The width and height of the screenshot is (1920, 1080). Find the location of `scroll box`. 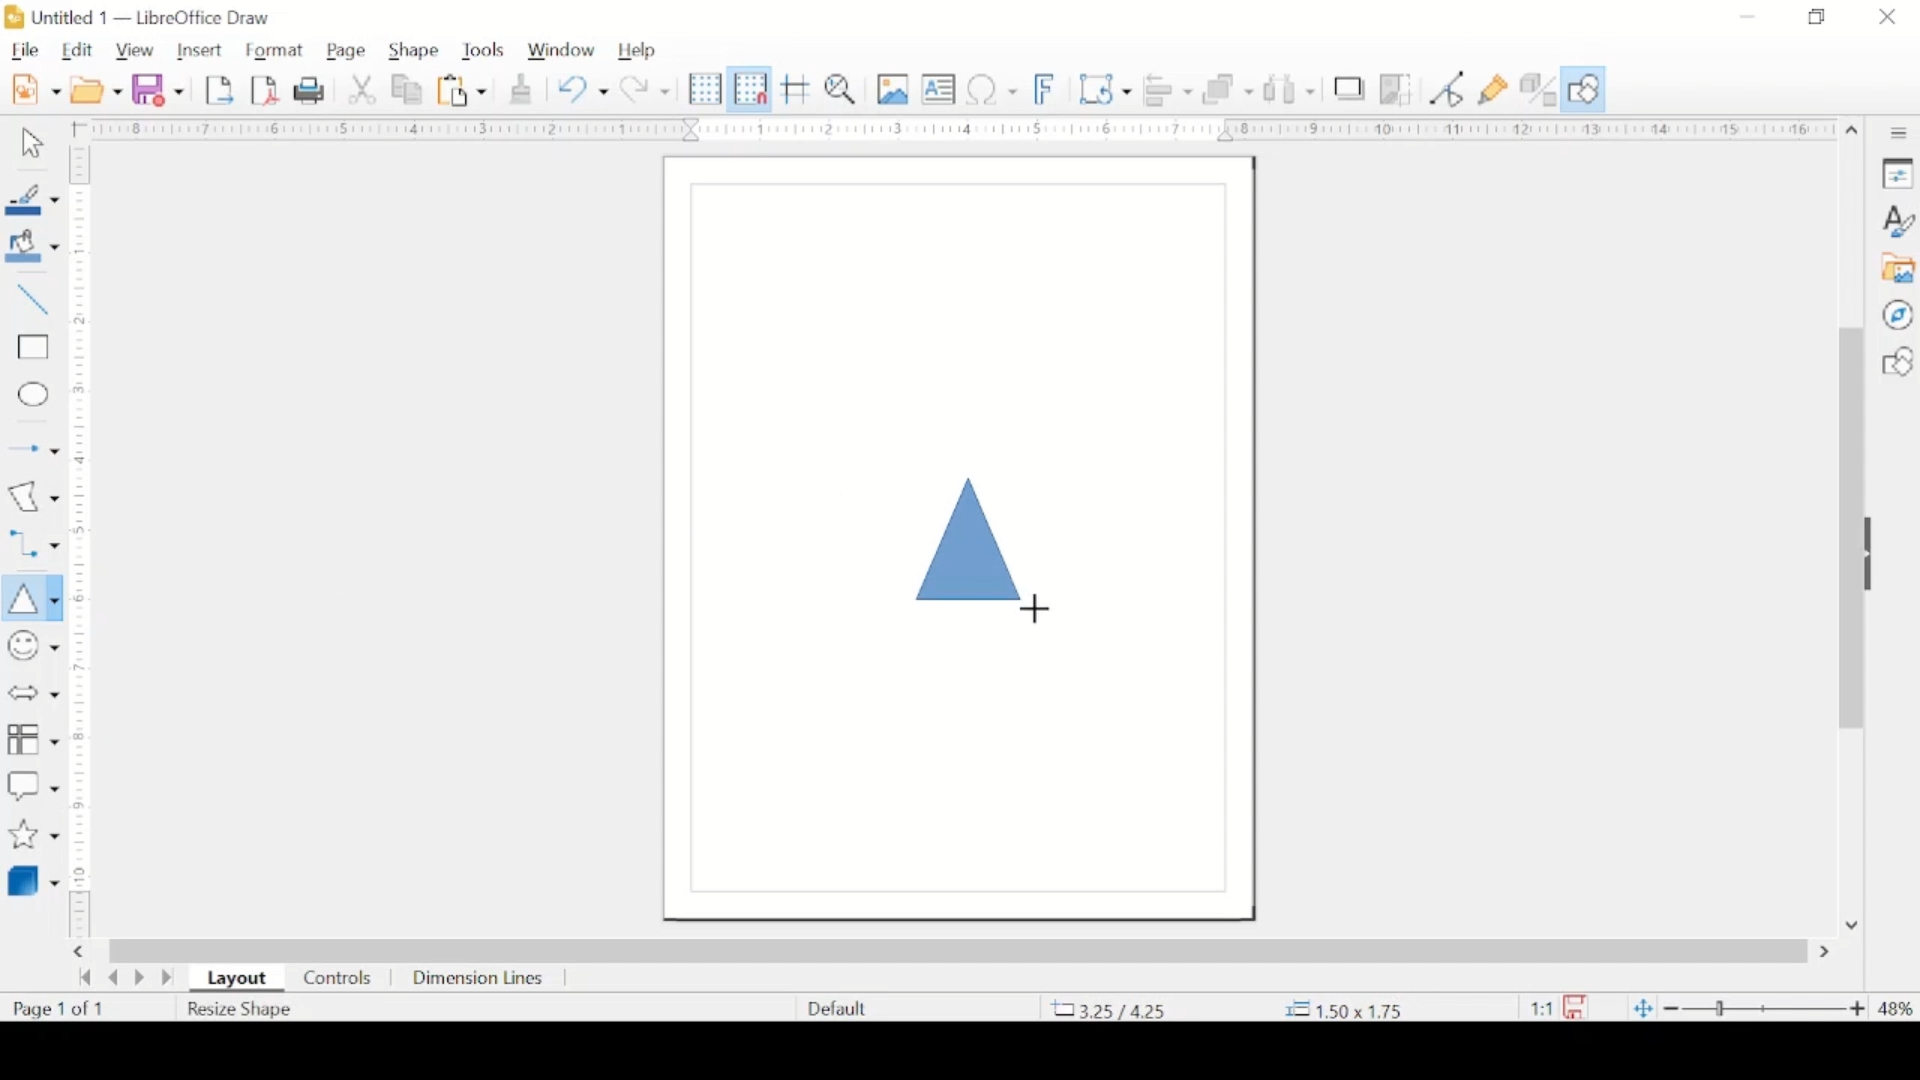

scroll box is located at coordinates (1846, 532).